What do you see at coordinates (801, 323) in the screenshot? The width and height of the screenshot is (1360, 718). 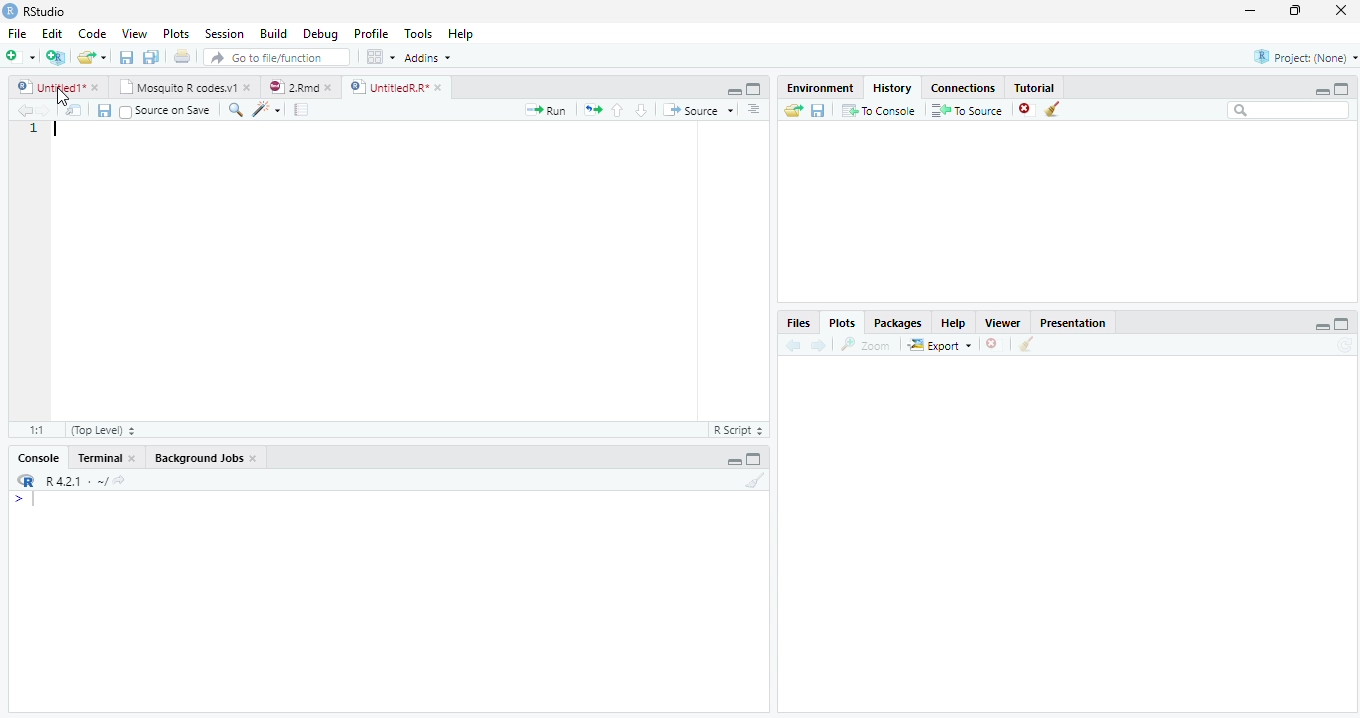 I see `Files` at bounding box center [801, 323].